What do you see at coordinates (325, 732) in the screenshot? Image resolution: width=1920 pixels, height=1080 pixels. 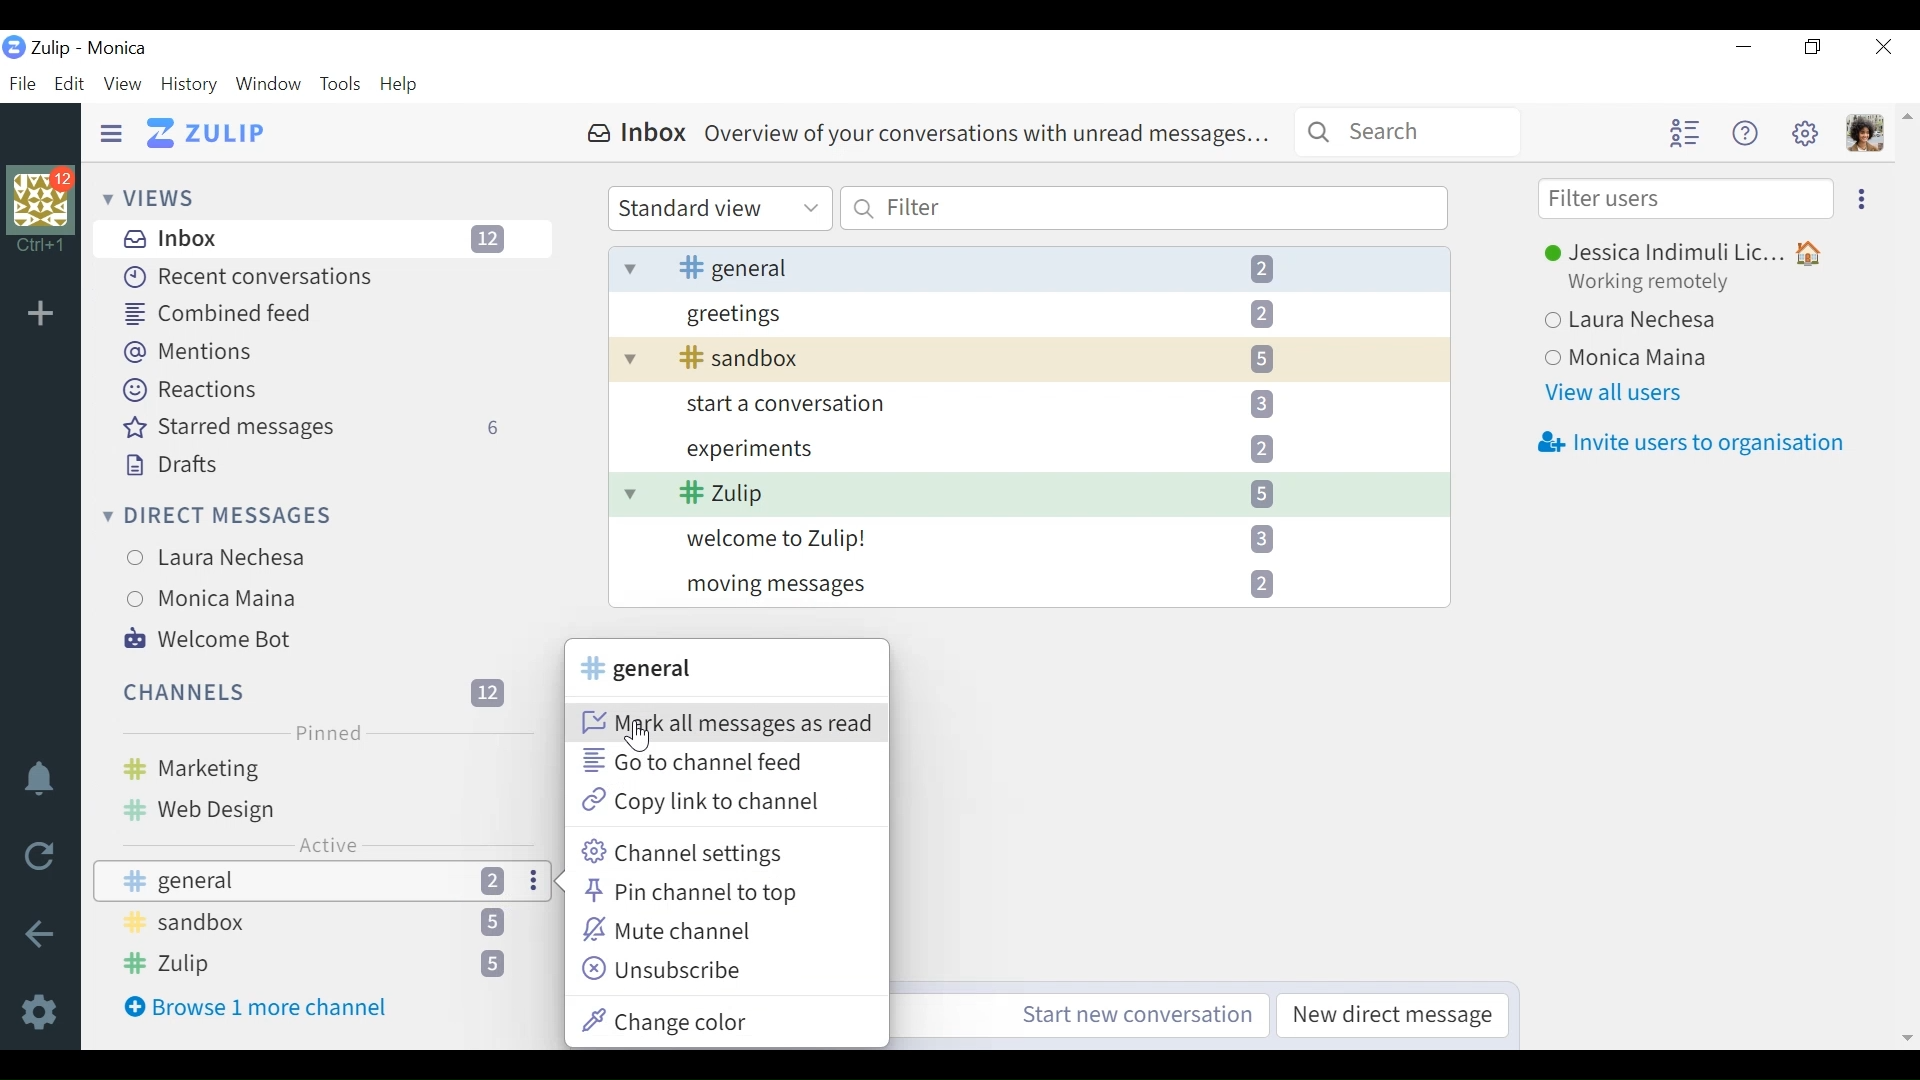 I see `Pinned` at bounding box center [325, 732].